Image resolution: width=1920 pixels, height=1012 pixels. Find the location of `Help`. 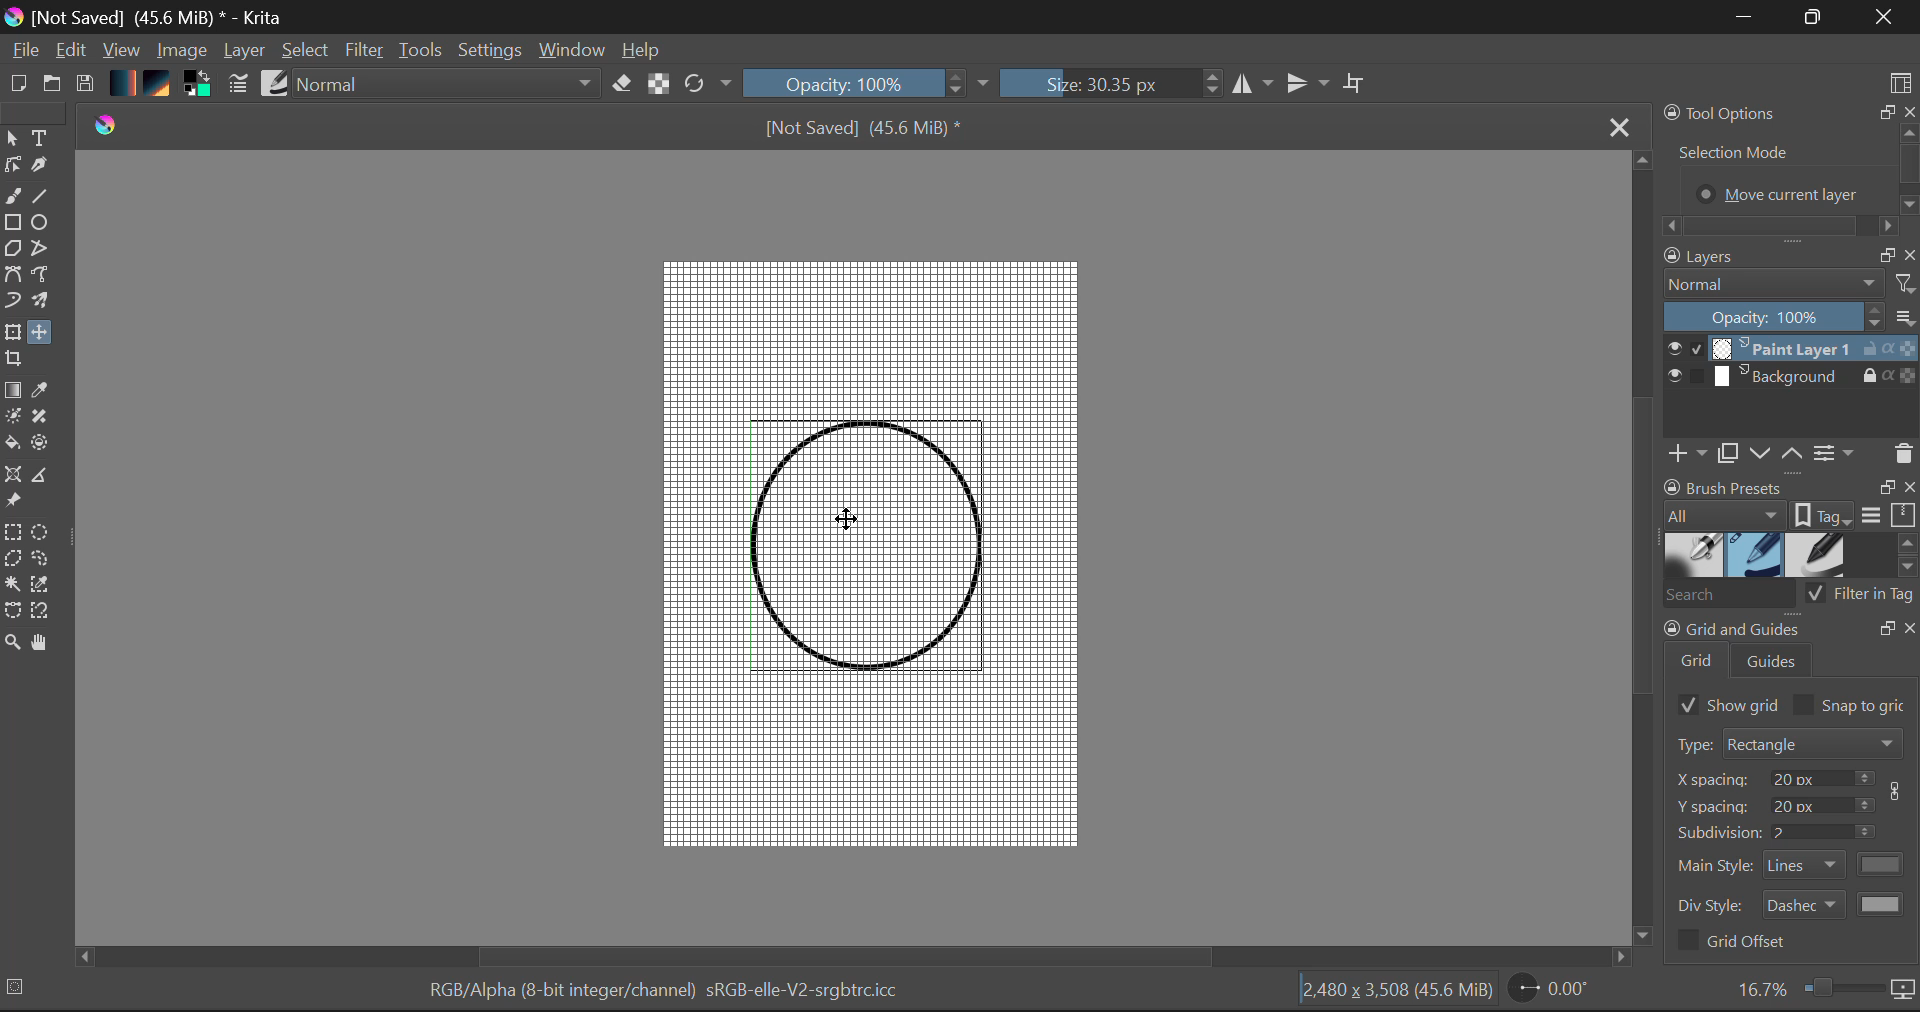

Help is located at coordinates (646, 50).